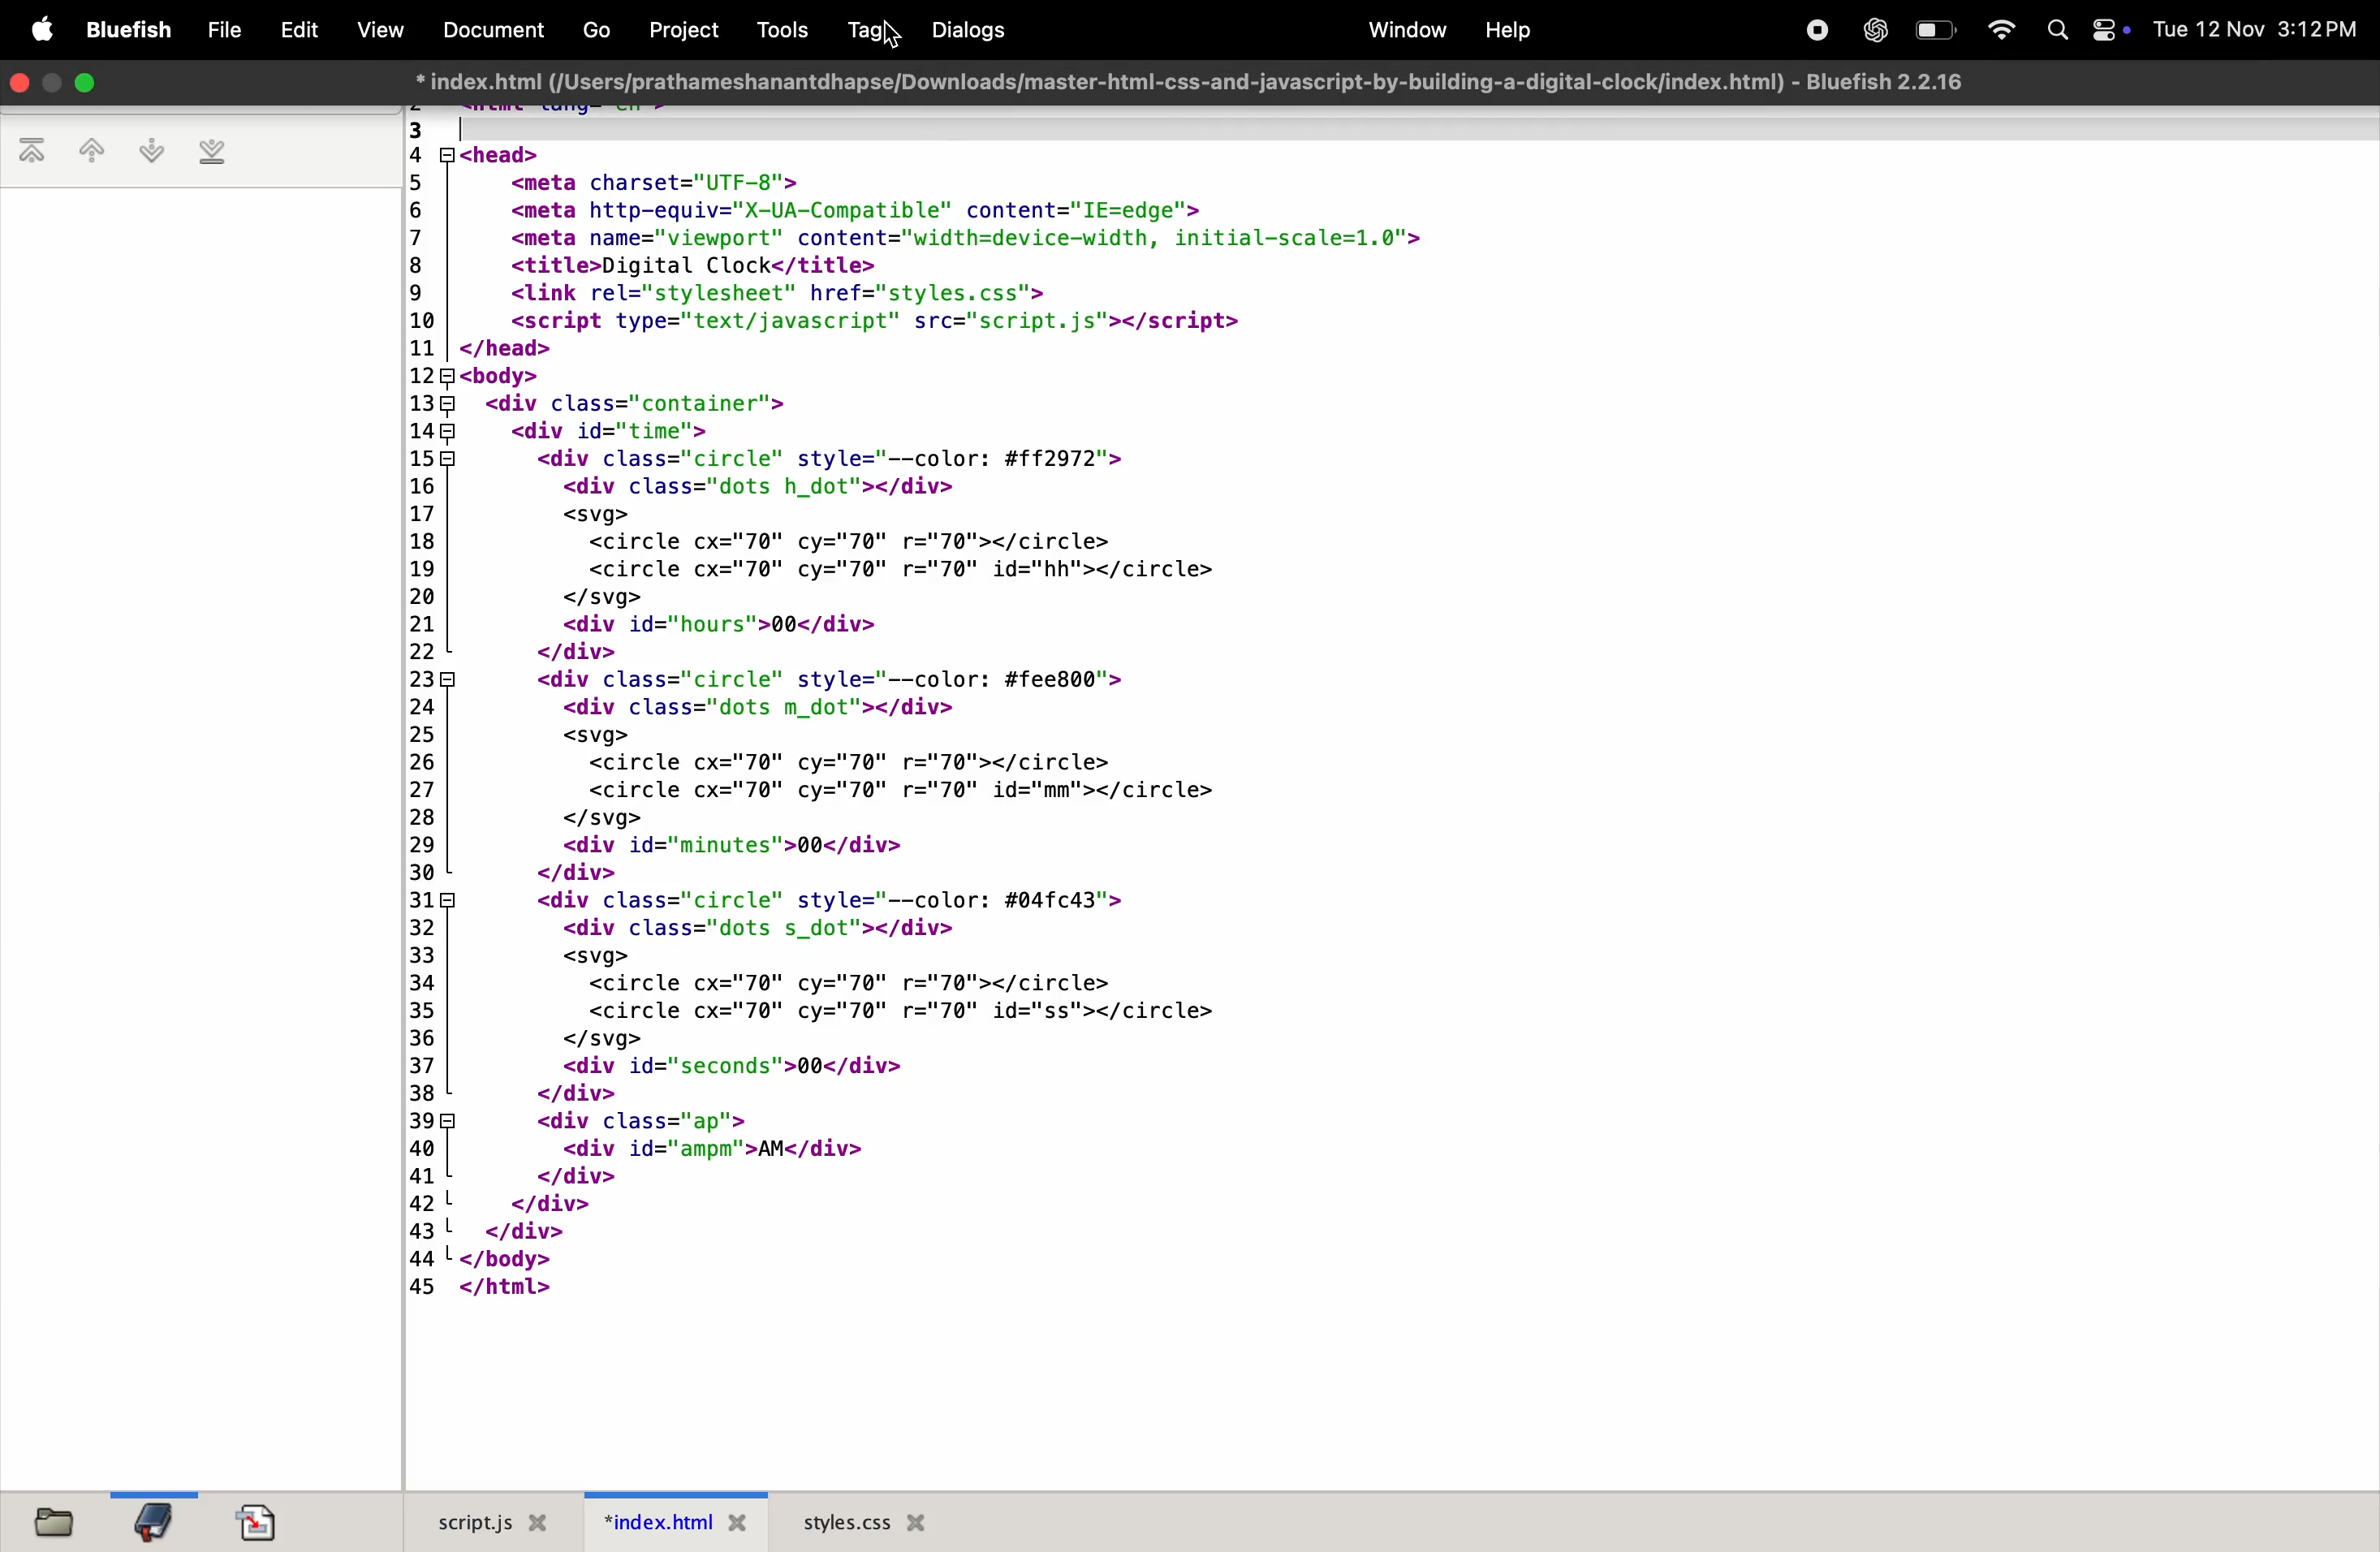 This screenshot has width=2380, height=1552. Describe the element at coordinates (865, 1521) in the screenshot. I see `styles.css` at that location.